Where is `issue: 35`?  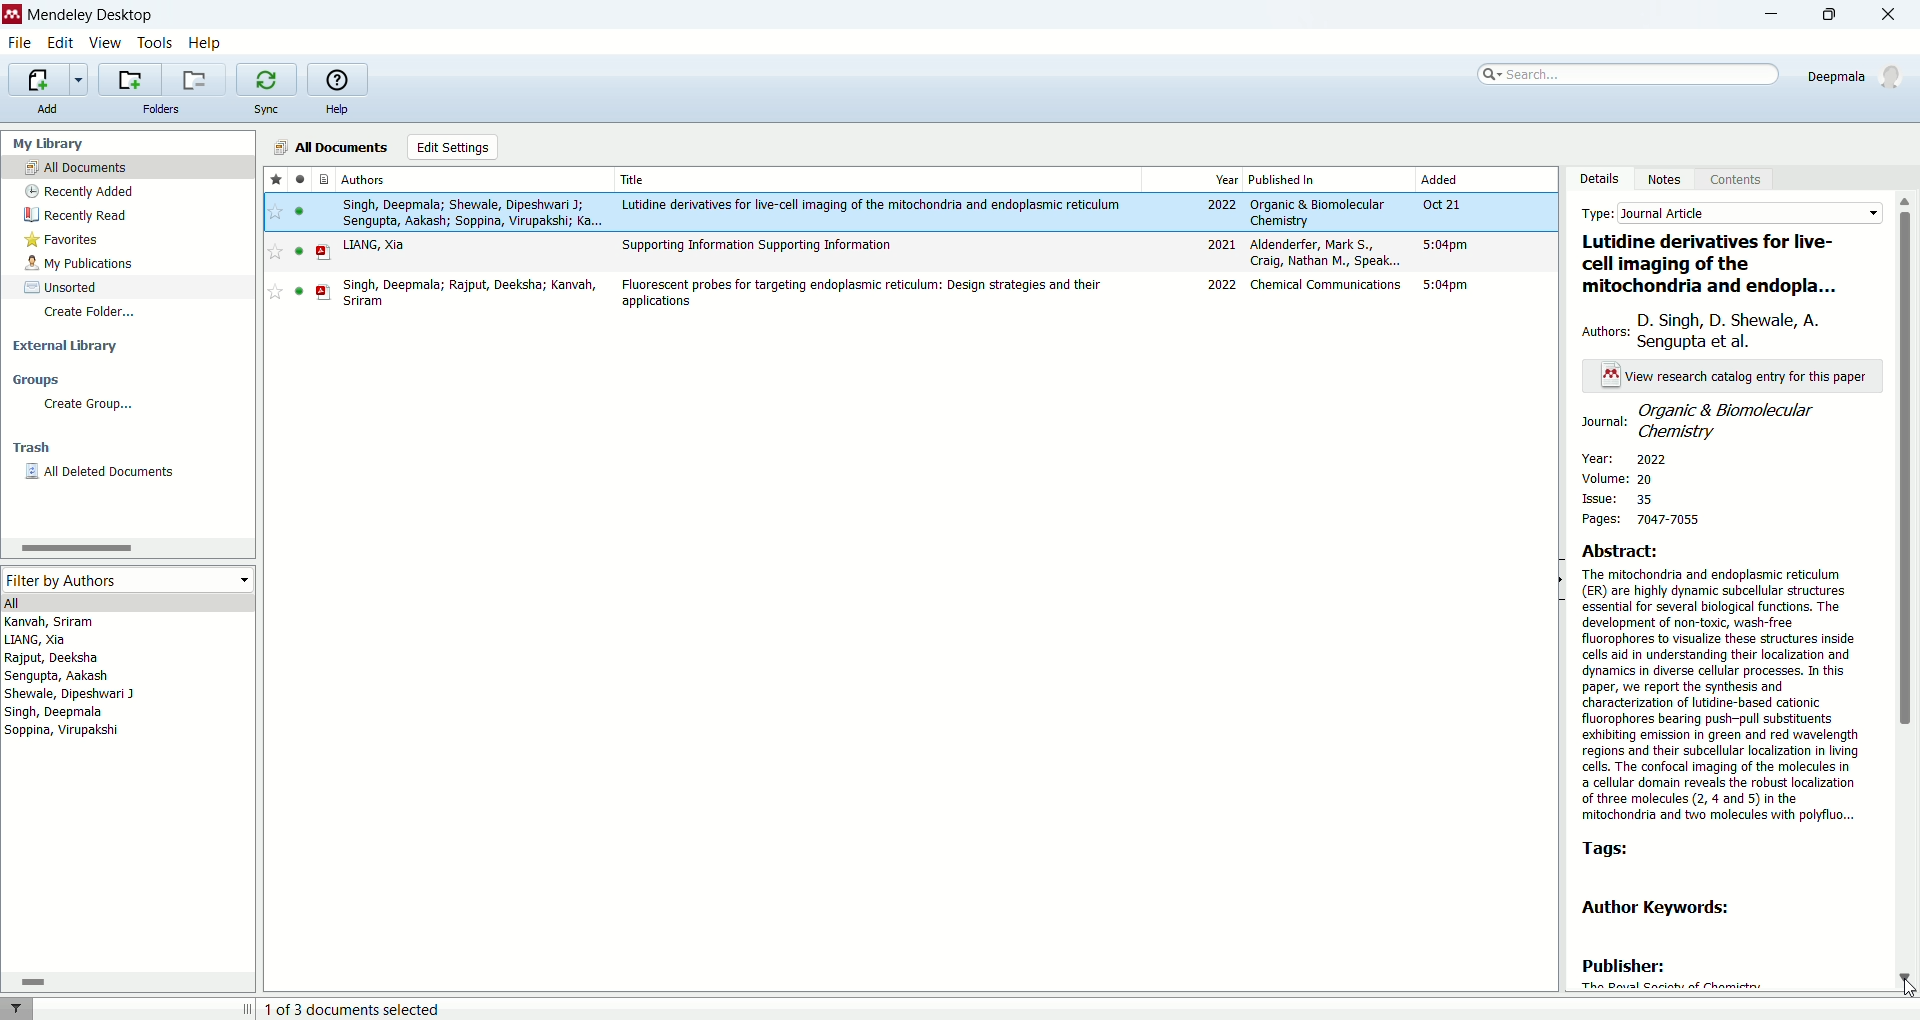 issue: 35 is located at coordinates (1629, 497).